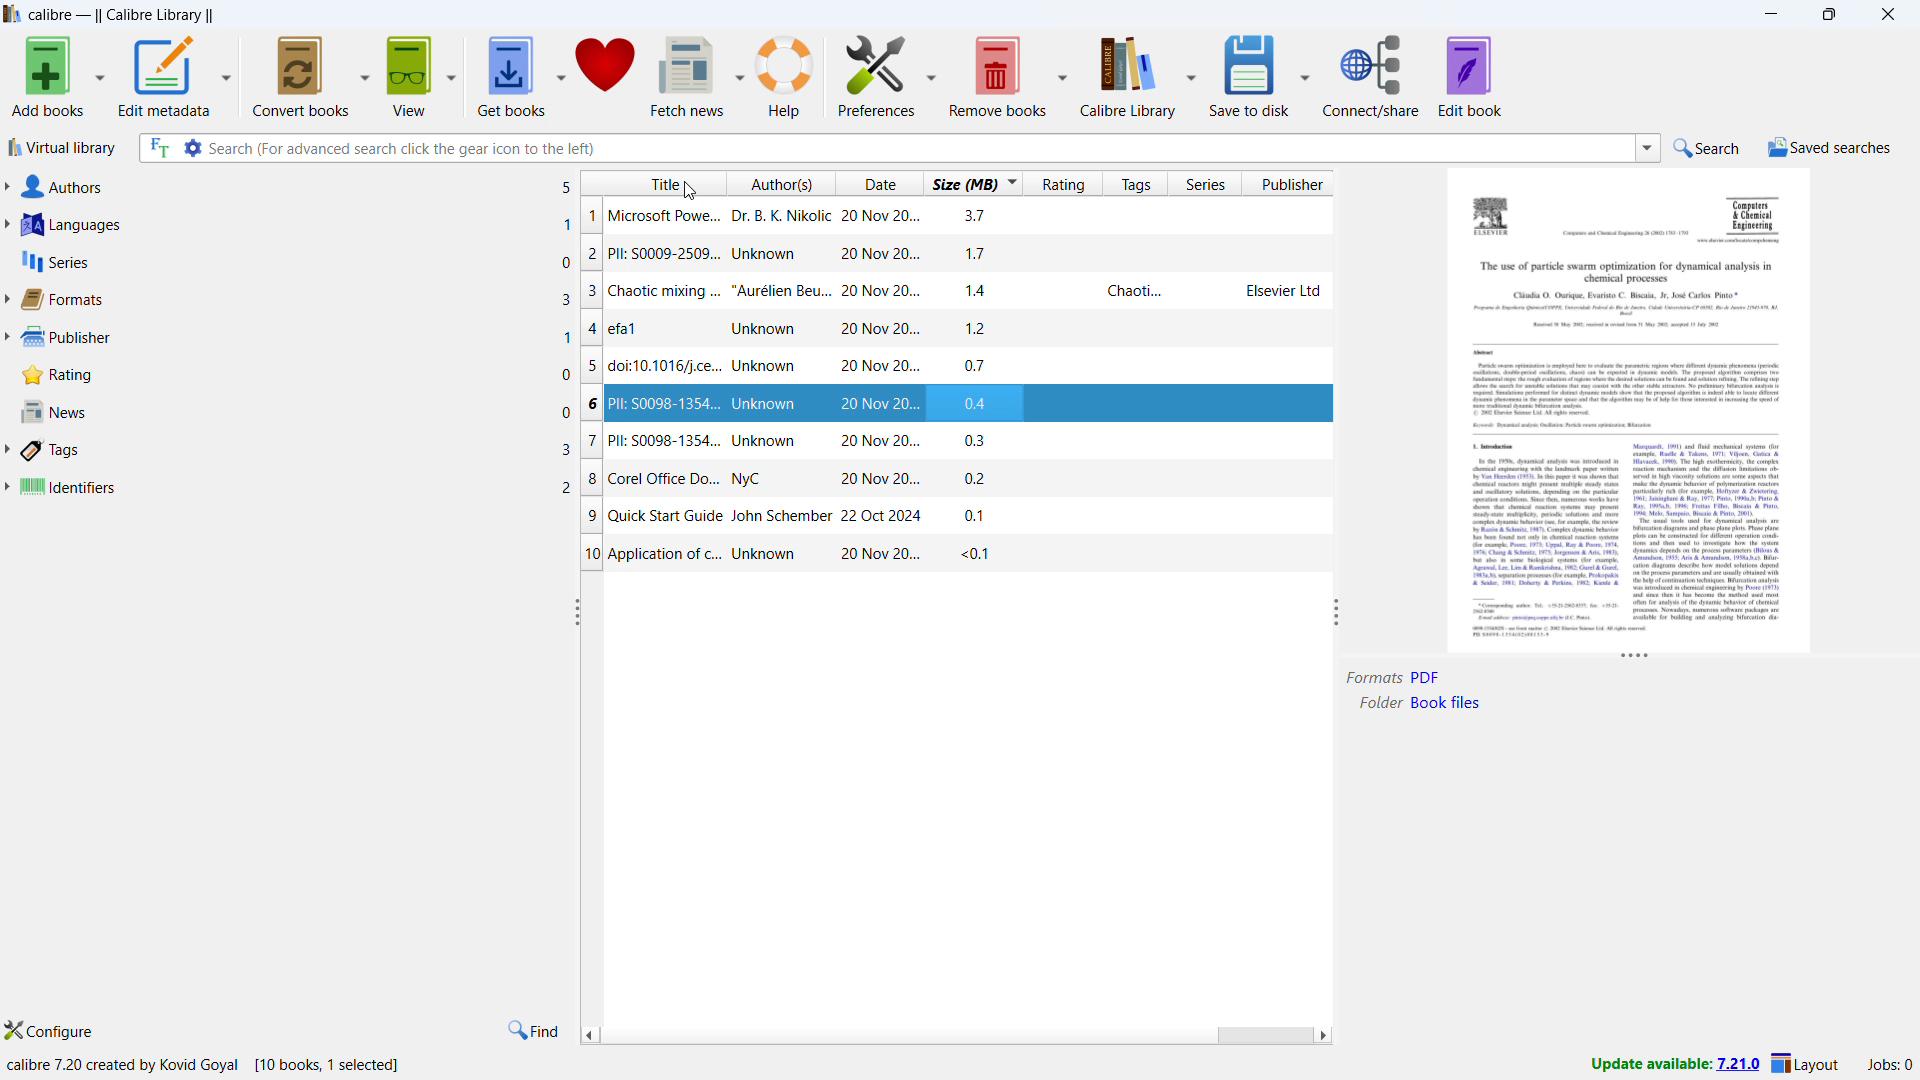  What do you see at coordinates (56, 1031) in the screenshot?
I see `configure` at bounding box center [56, 1031].